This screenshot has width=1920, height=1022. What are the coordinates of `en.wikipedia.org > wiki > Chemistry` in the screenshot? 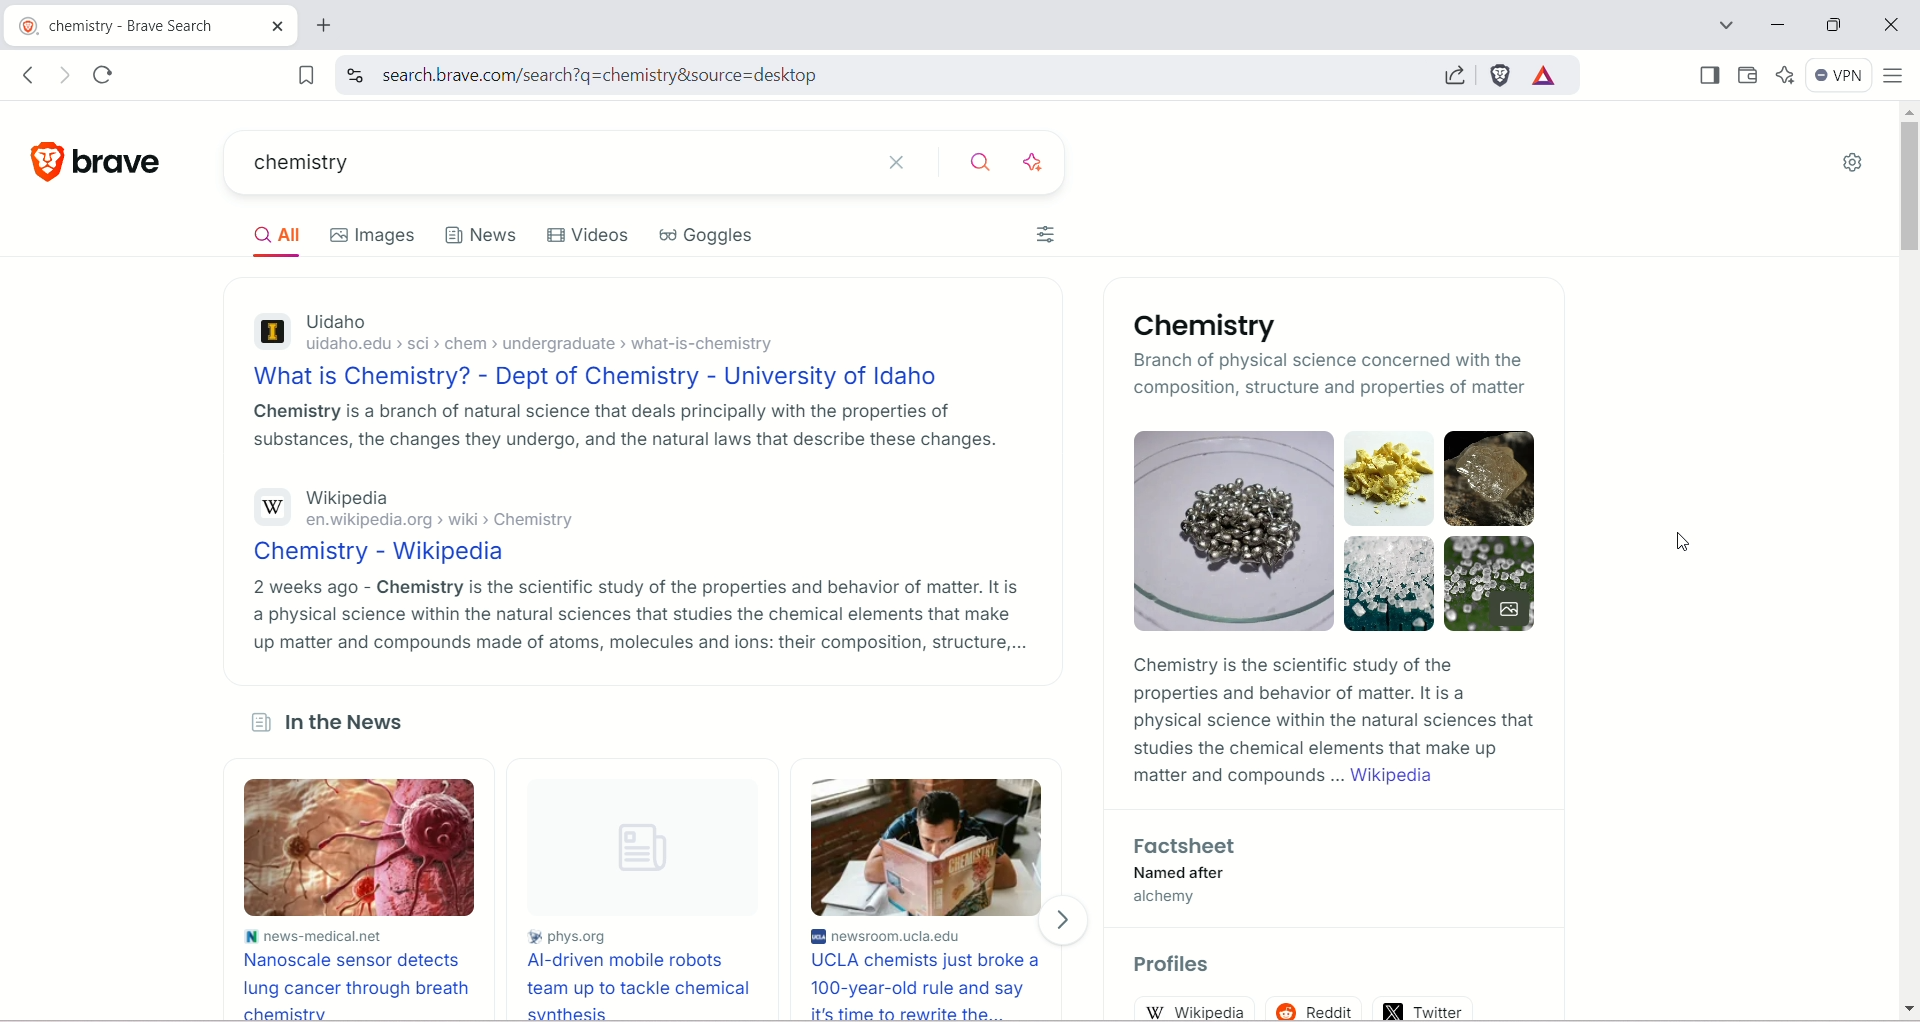 It's located at (446, 520).